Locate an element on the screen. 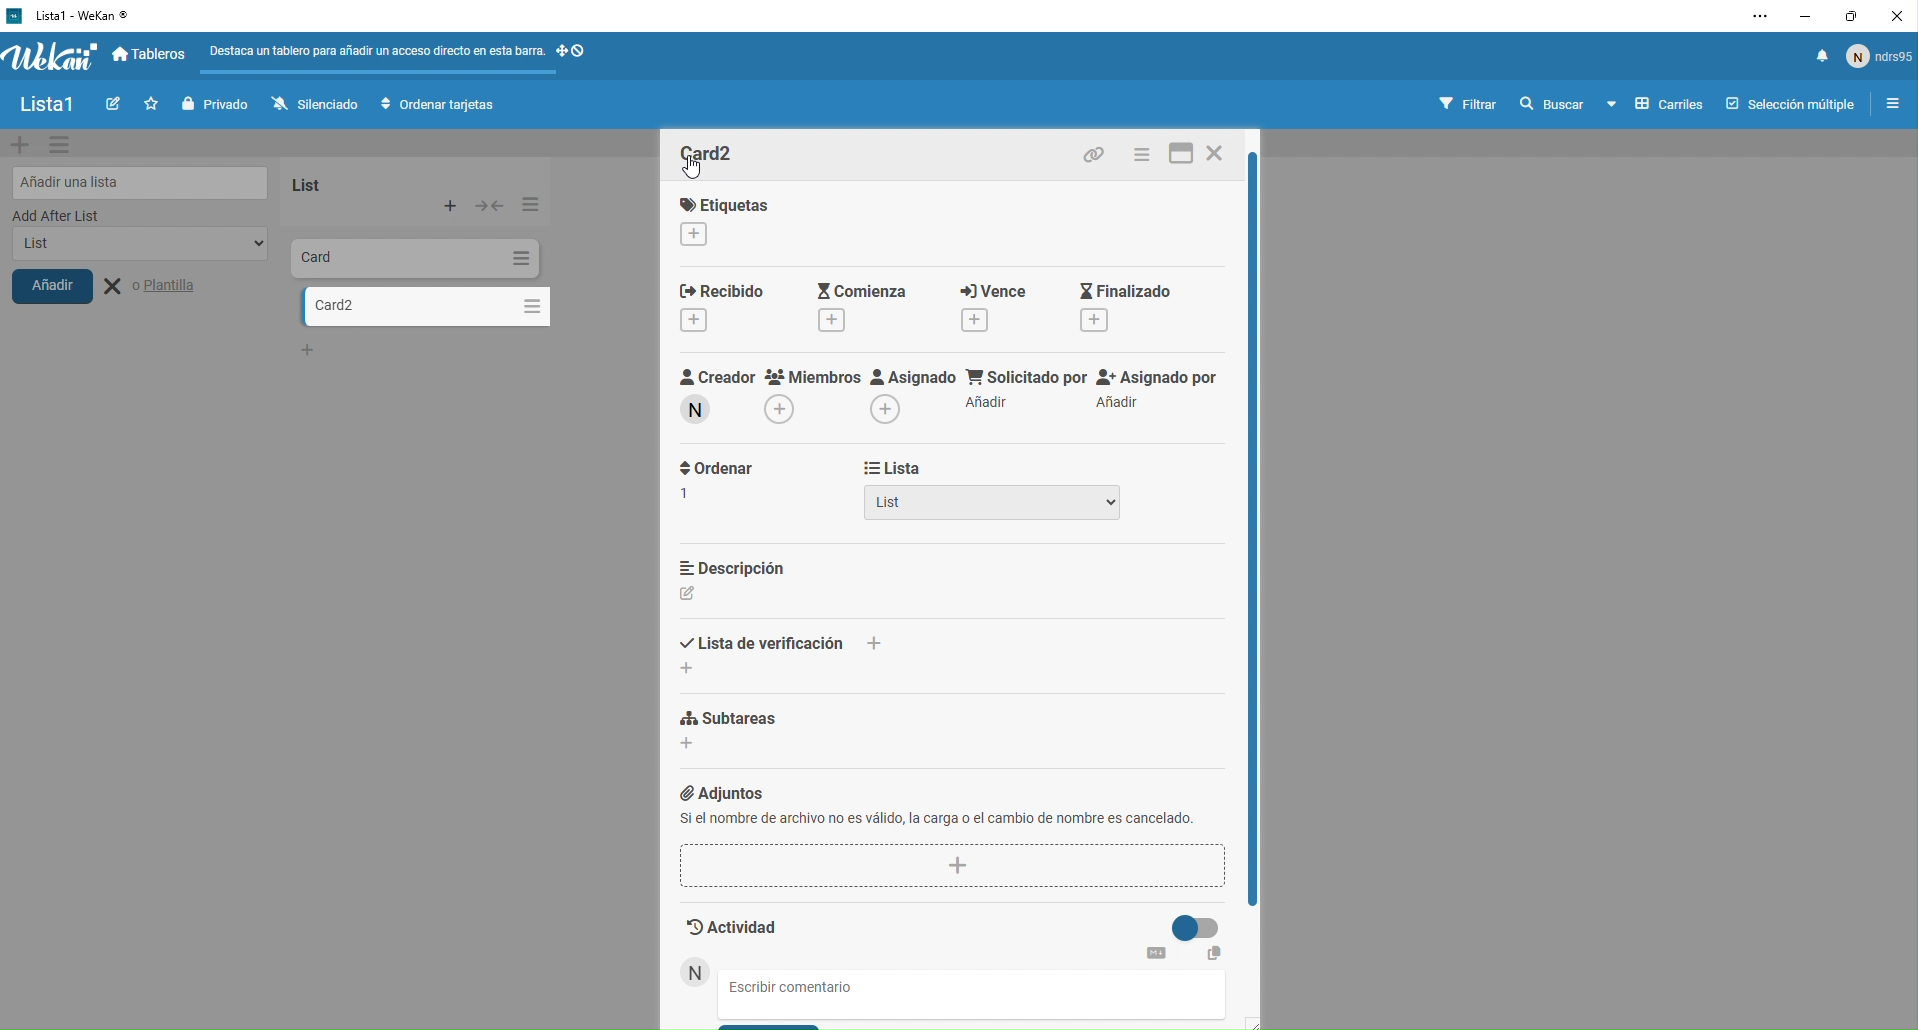 Image resolution: width=1918 pixels, height=1030 pixels. maximise is located at coordinates (1853, 15).